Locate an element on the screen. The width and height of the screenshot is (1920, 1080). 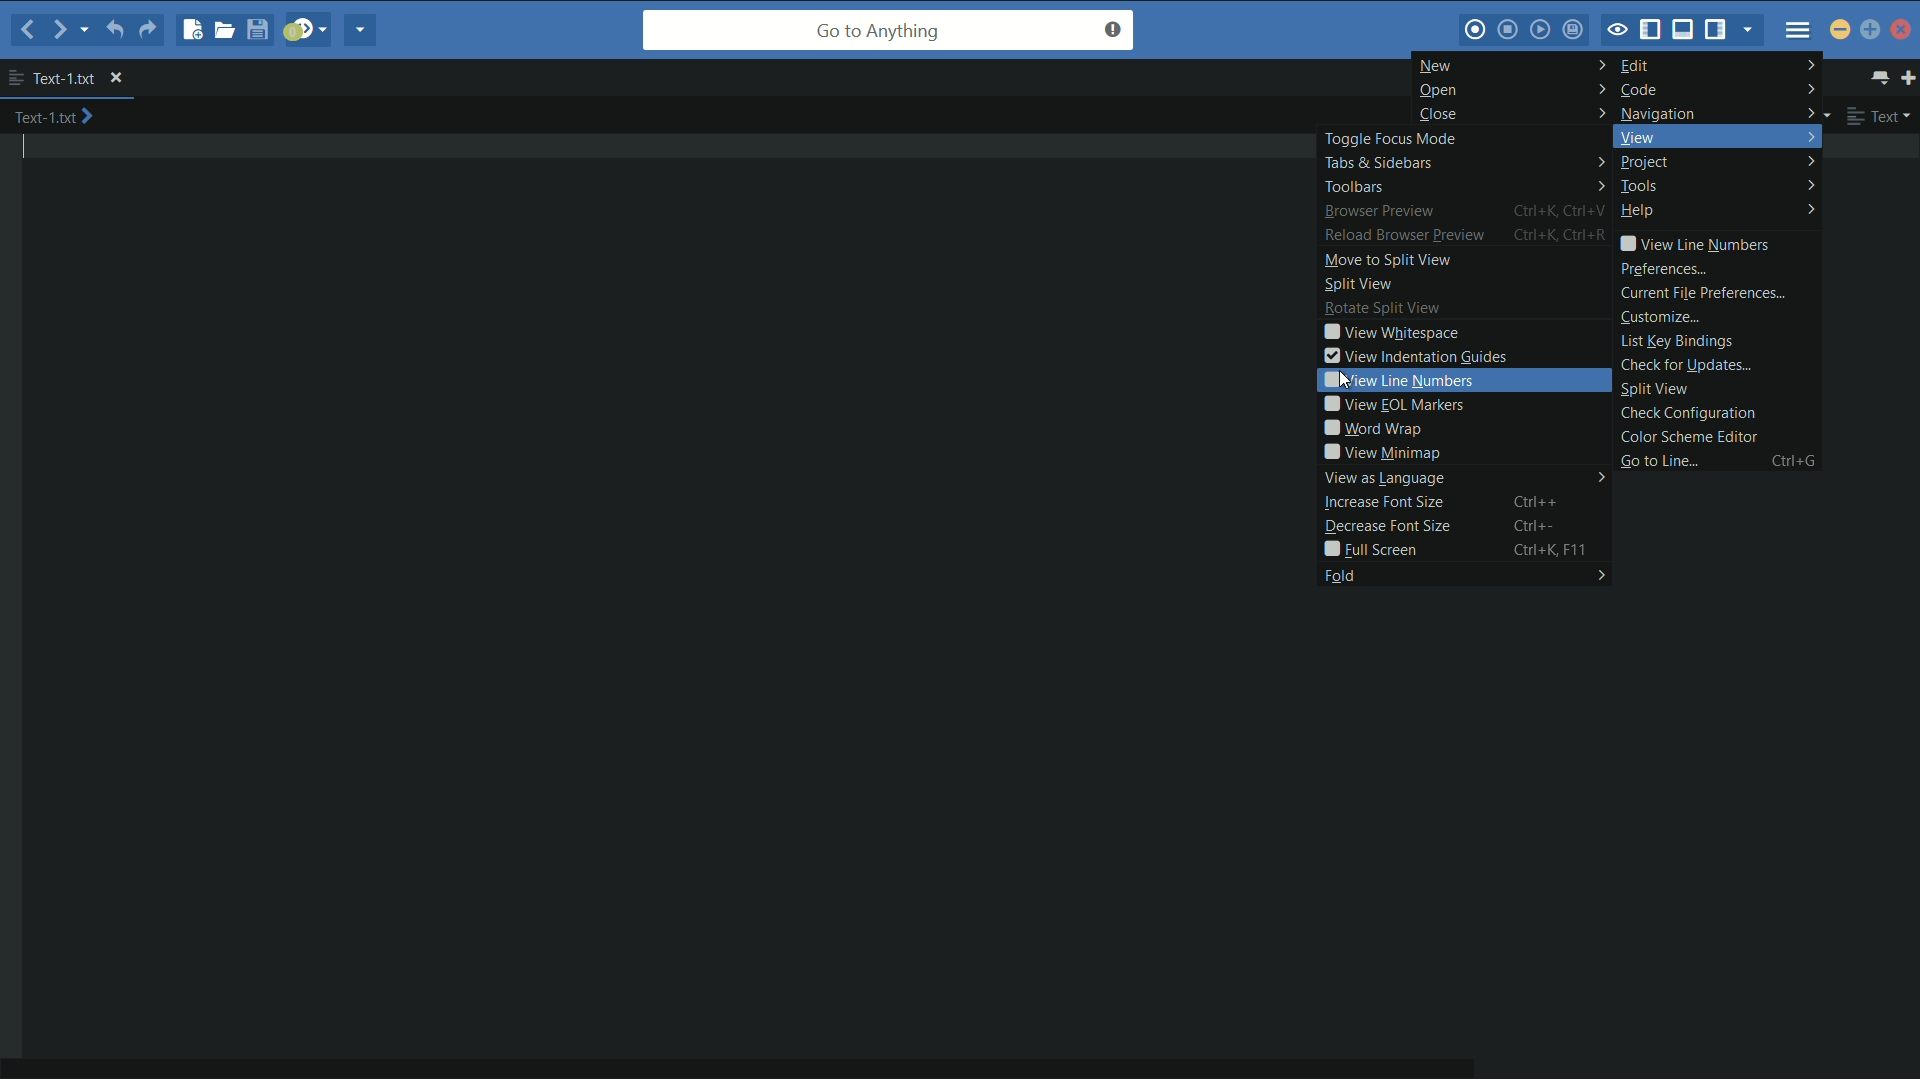
word wrap is located at coordinates (1371, 430).